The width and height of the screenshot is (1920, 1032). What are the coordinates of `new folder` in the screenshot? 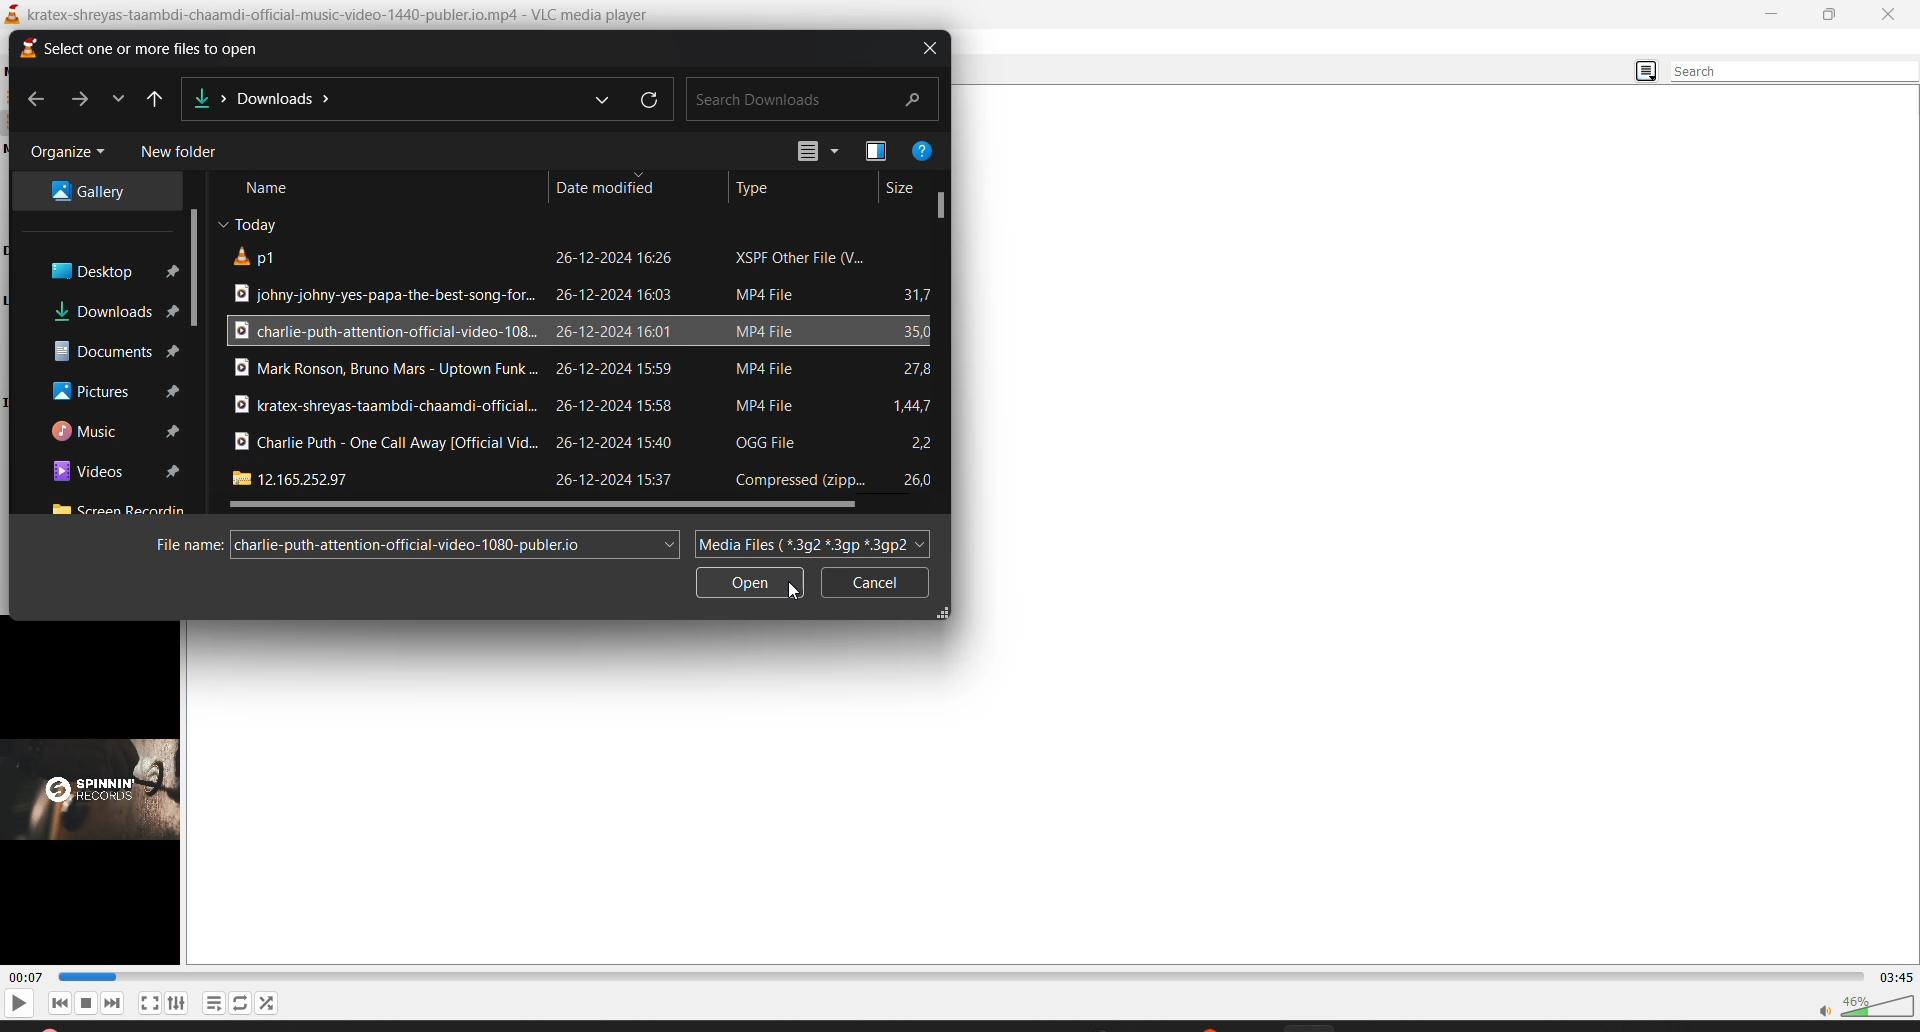 It's located at (184, 155).